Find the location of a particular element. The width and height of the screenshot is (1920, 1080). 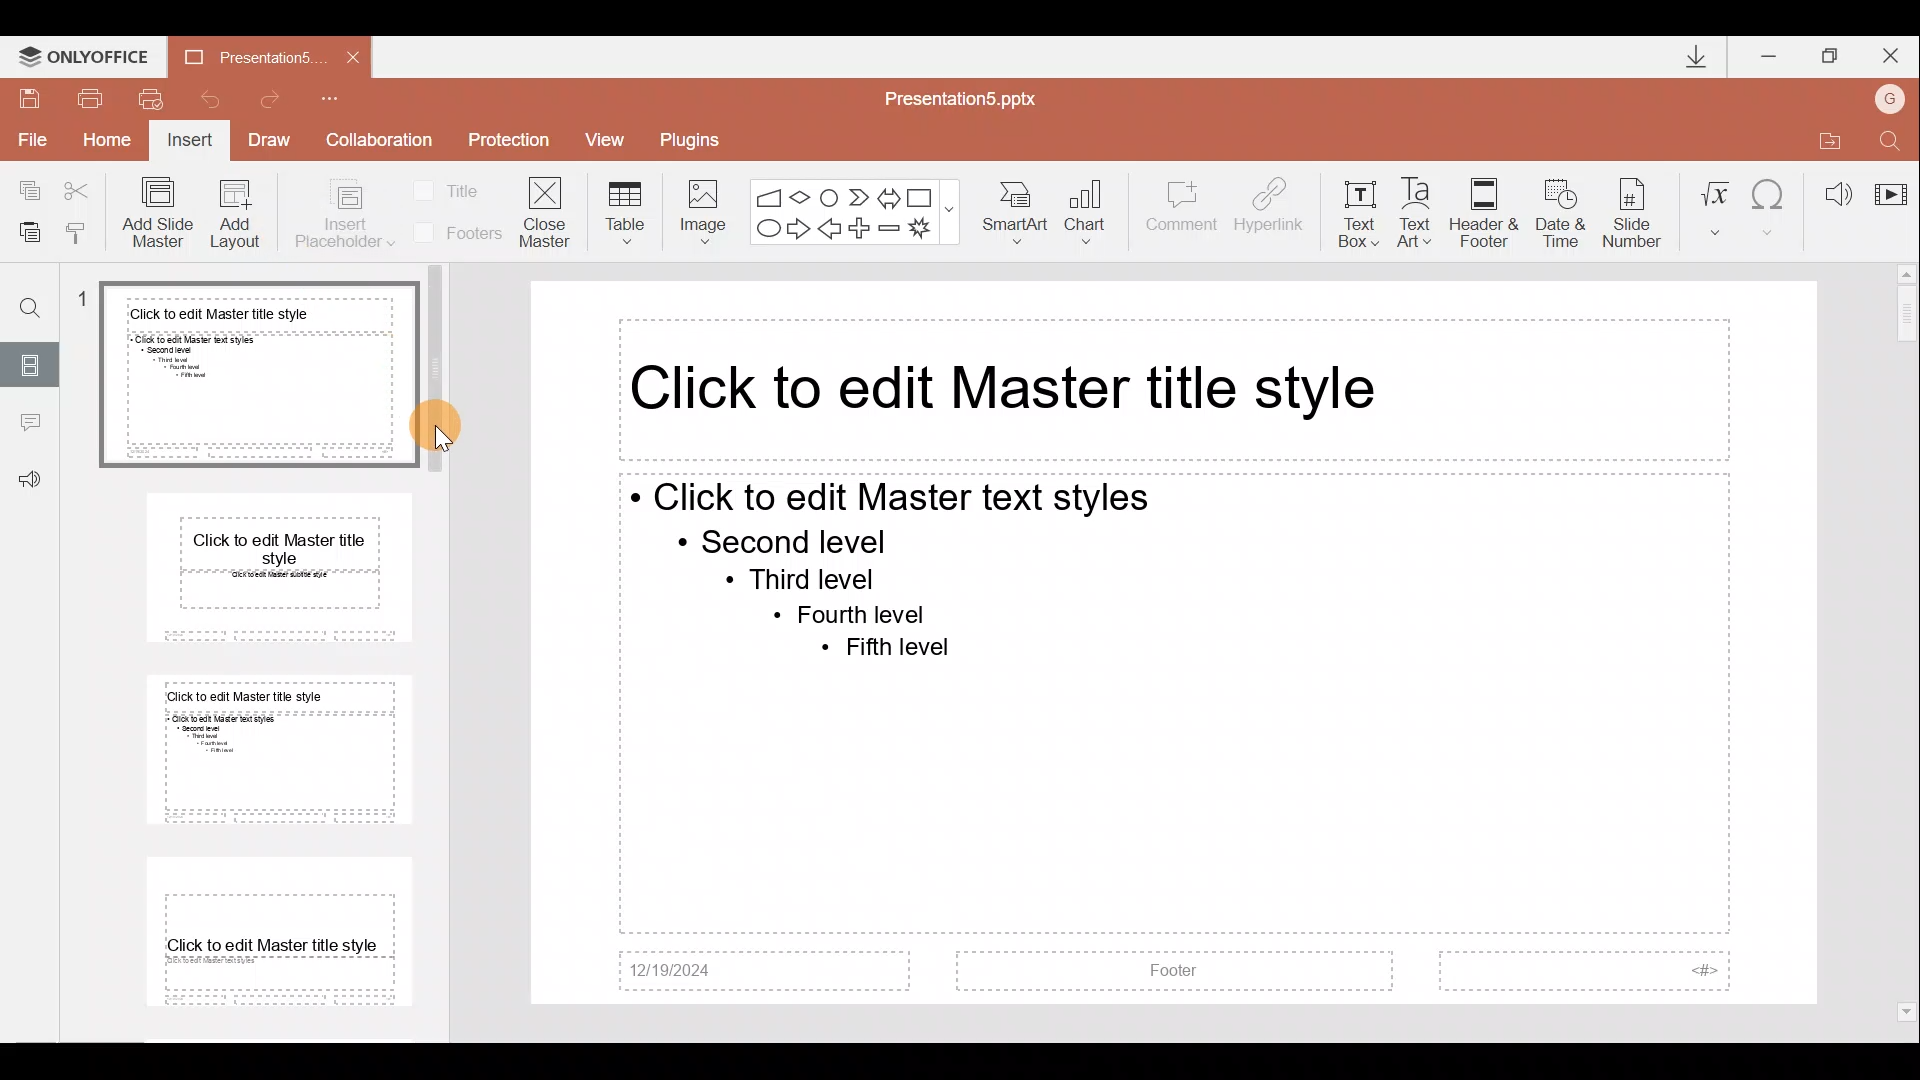

Copy style is located at coordinates (85, 232).